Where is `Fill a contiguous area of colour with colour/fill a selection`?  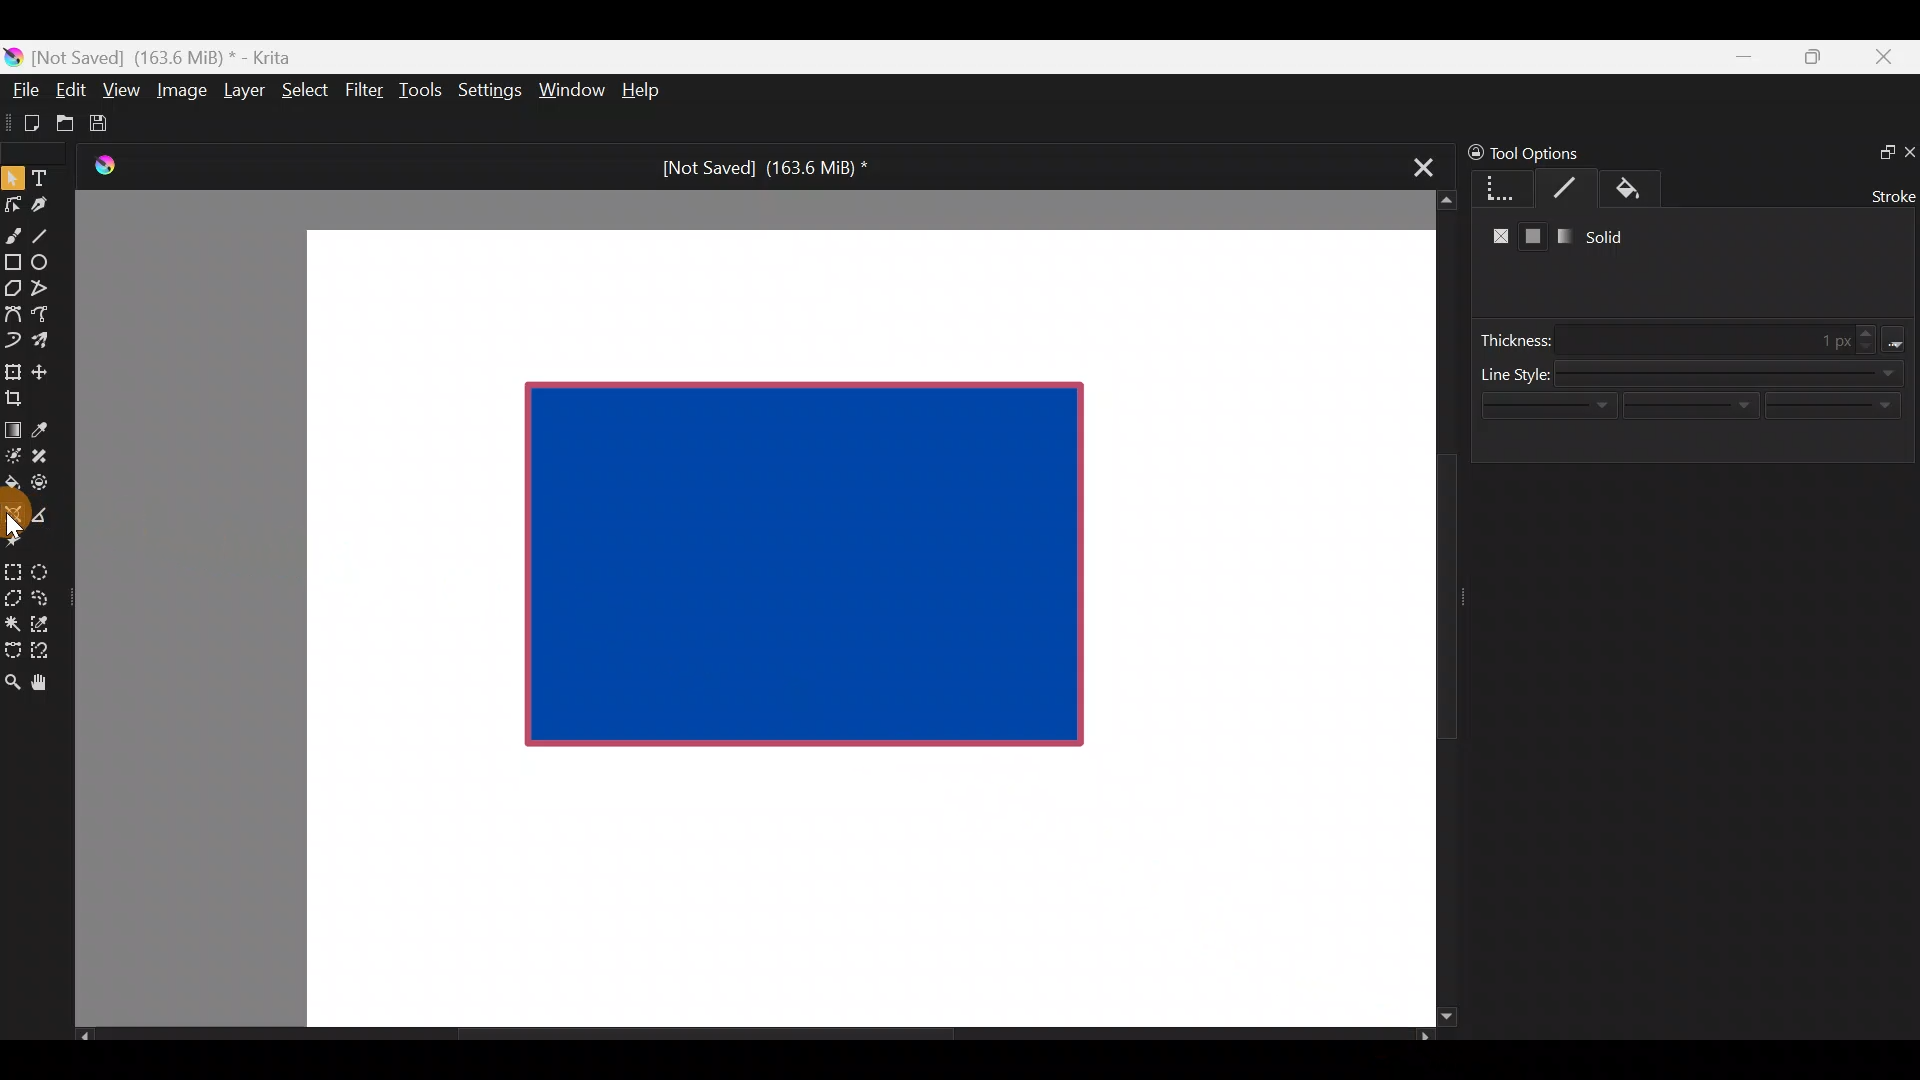
Fill a contiguous area of colour with colour/fill a selection is located at coordinates (12, 478).